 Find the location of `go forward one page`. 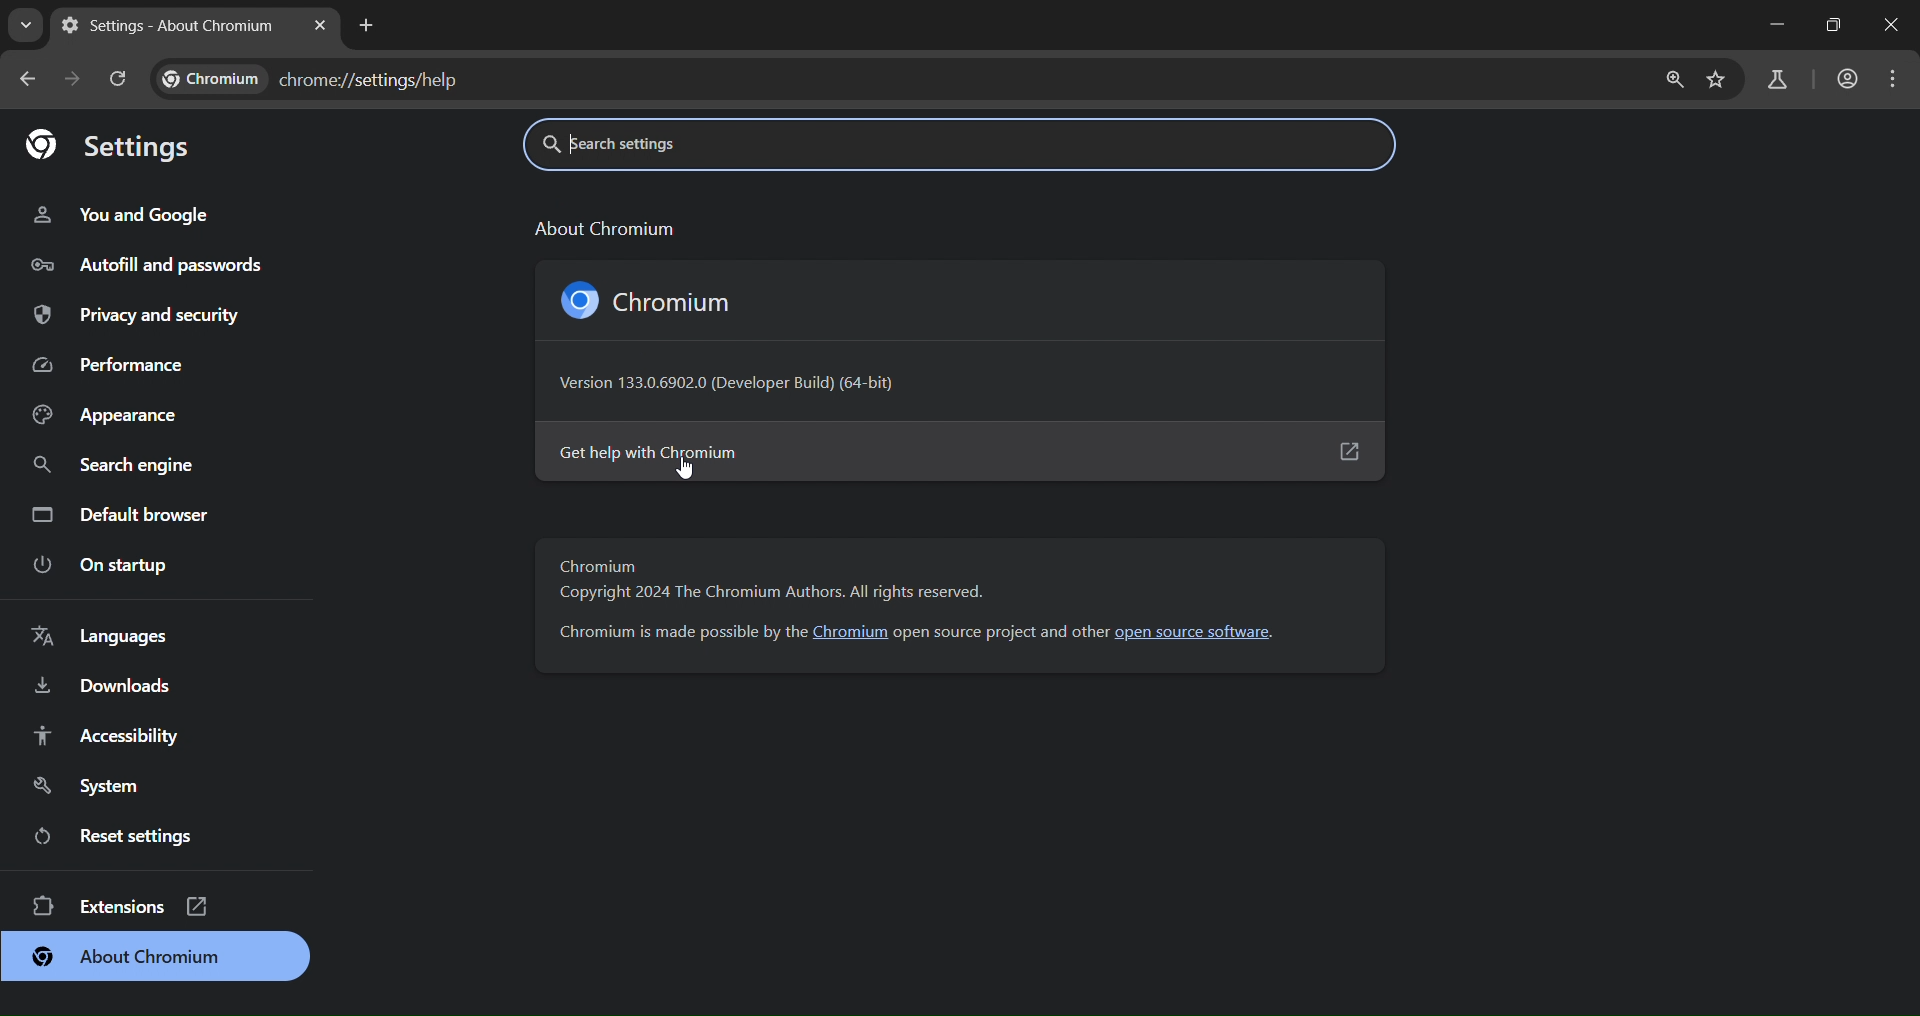

go forward one page is located at coordinates (76, 81).